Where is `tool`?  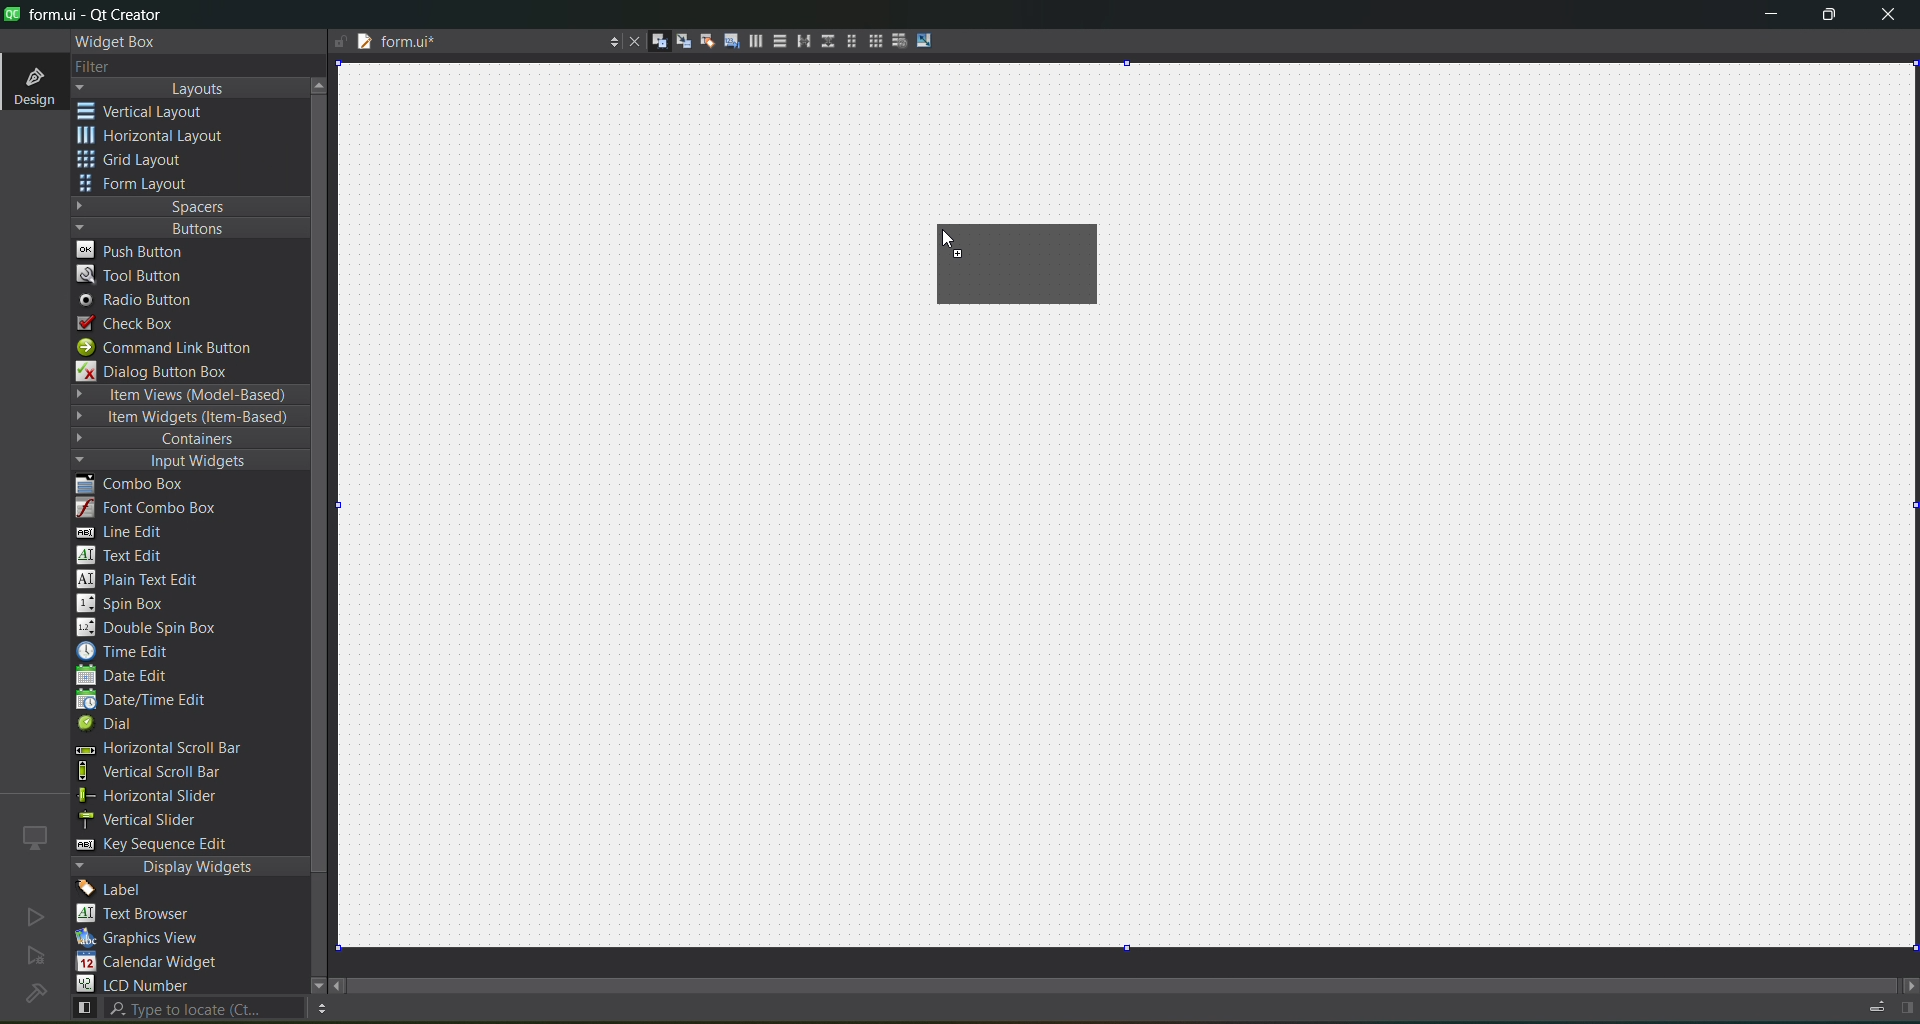 tool is located at coordinates (134, 274).